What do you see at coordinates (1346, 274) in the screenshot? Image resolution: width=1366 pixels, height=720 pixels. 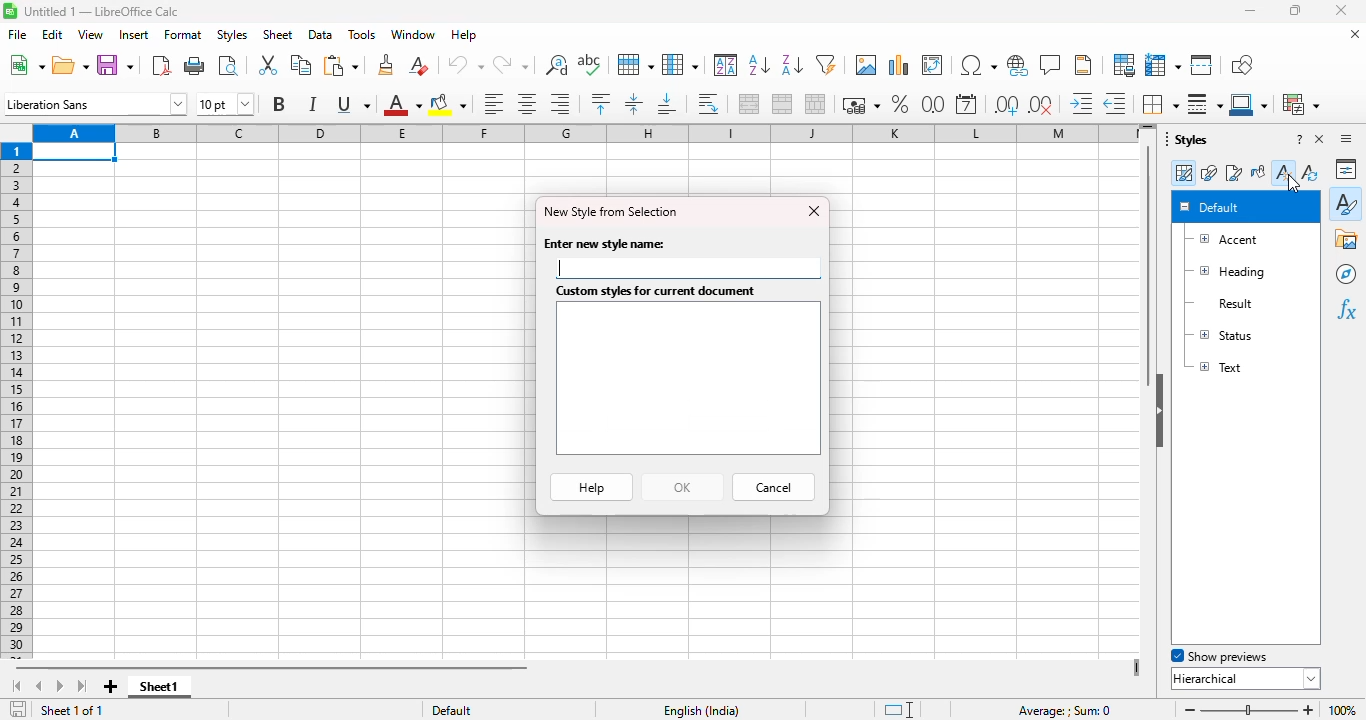 I see `navigator` at bounding box center [1346, 274].